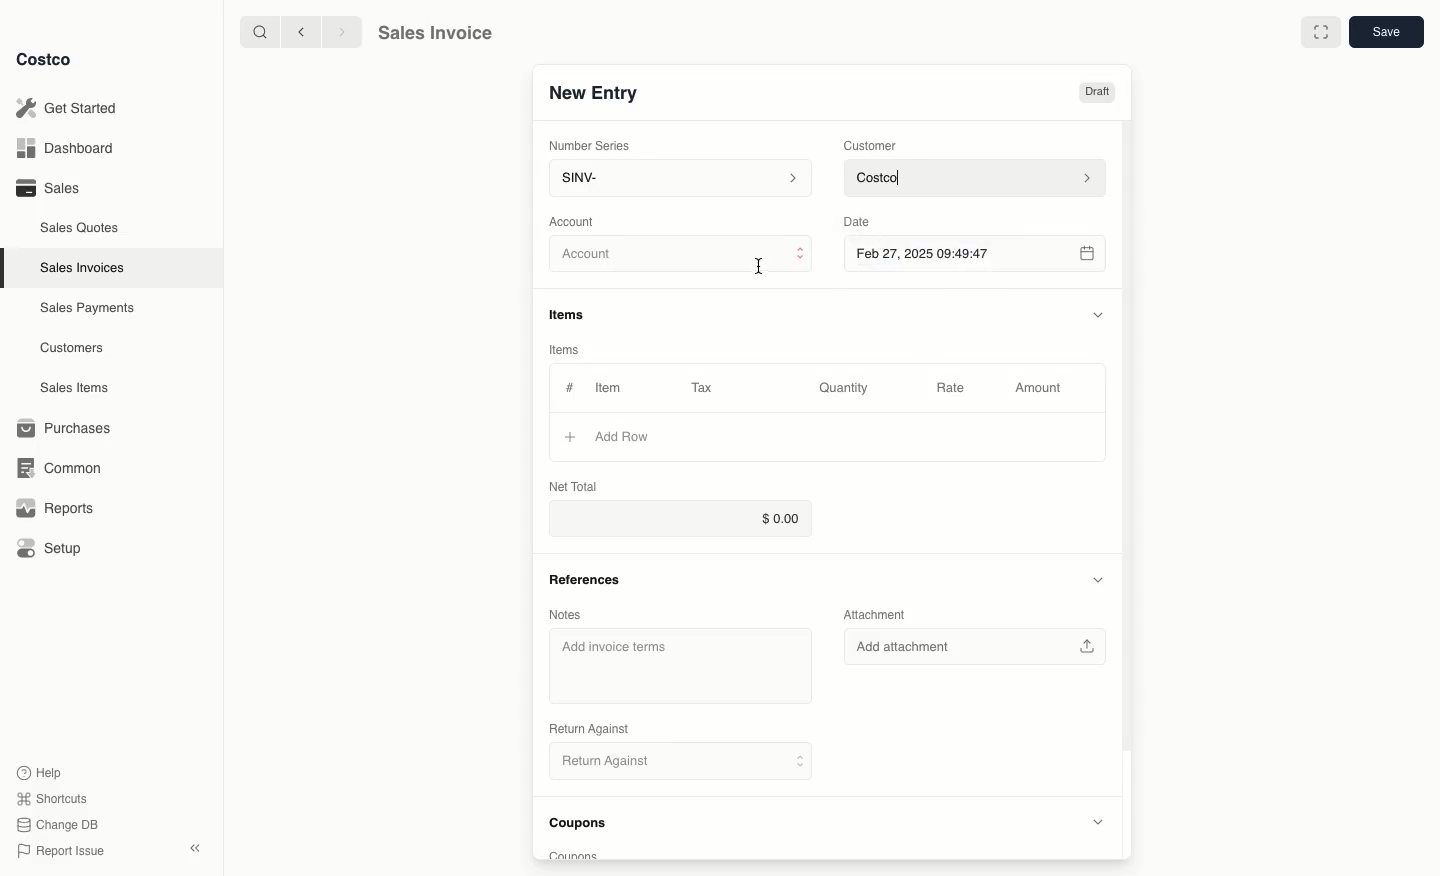 The width and height of the screenshot is (1440, 876). I want to click on backward, so click(297, 31).